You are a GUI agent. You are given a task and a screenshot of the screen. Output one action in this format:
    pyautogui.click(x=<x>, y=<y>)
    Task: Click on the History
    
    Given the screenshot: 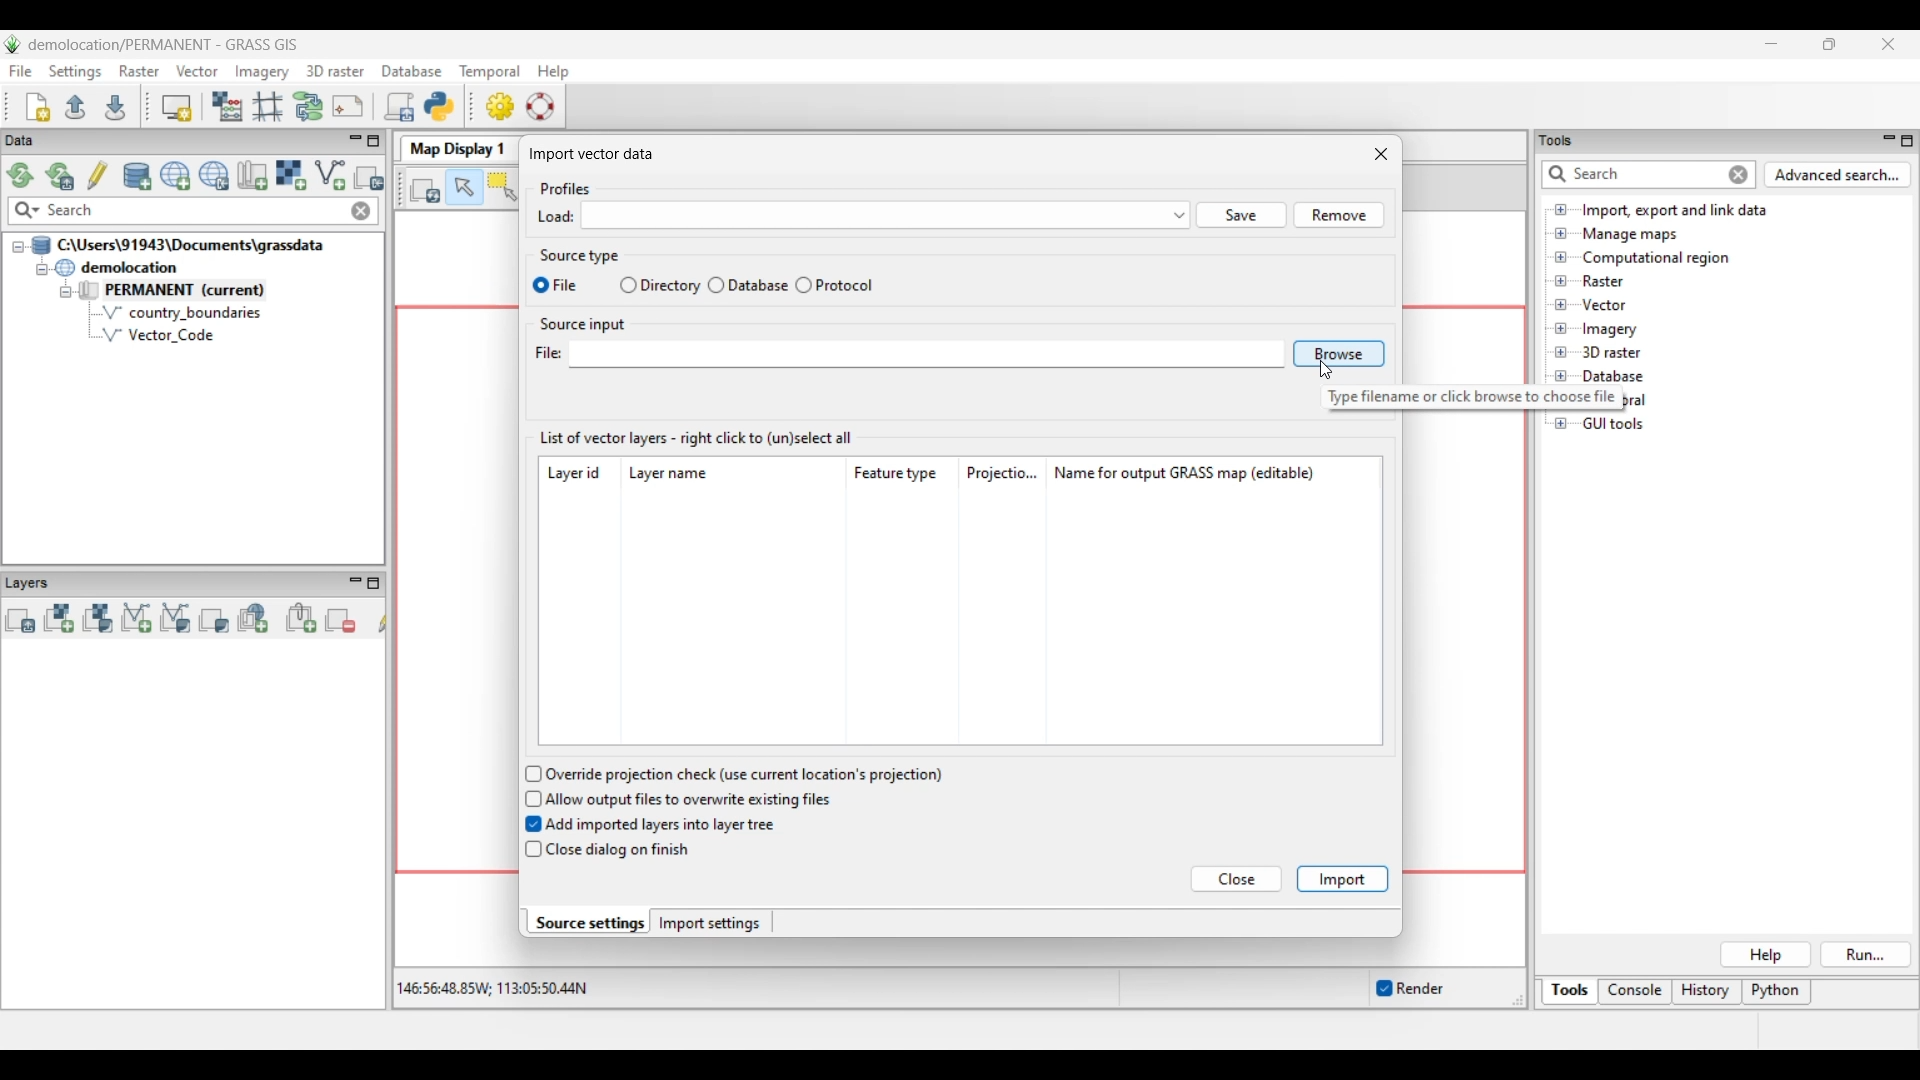 What is the action you would take?
    pyautogui.click(x=1707, y=992)
    